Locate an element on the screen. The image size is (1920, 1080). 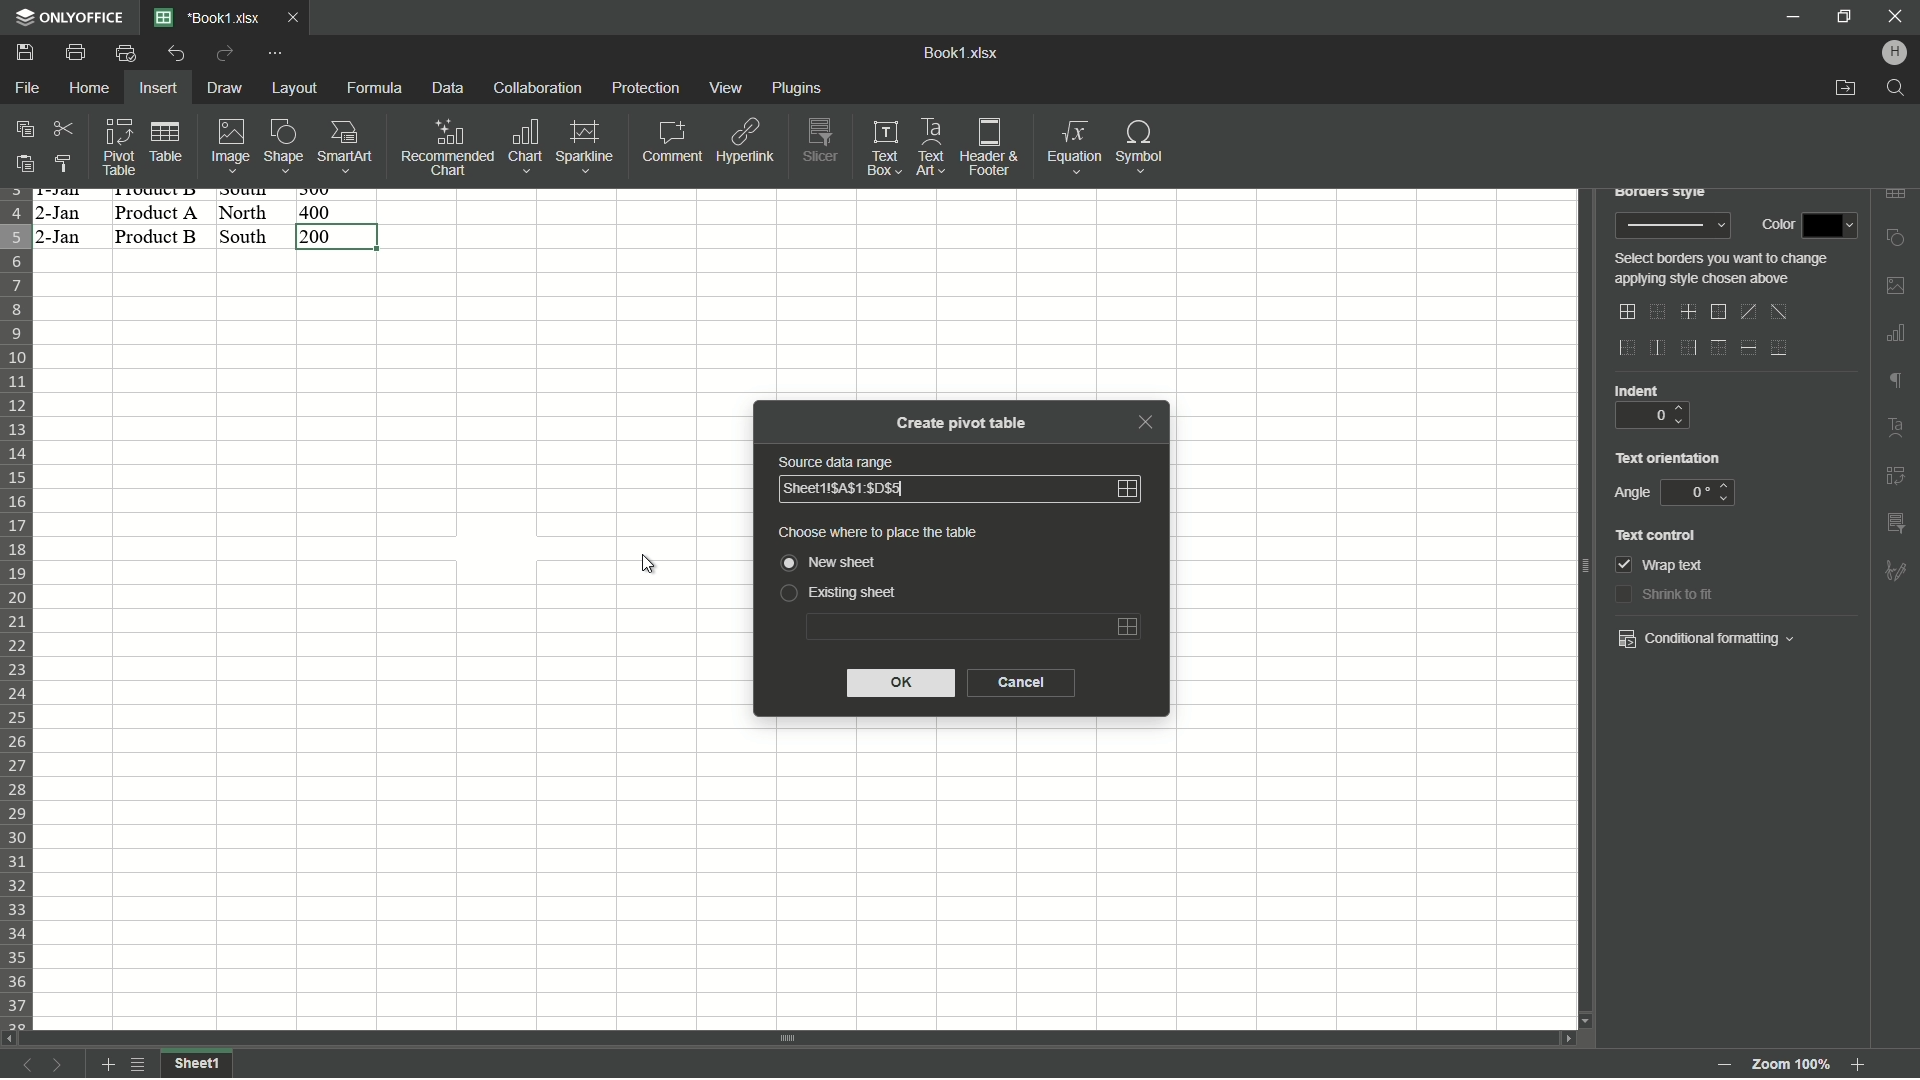
Layout is located at coordinates (292, 87).